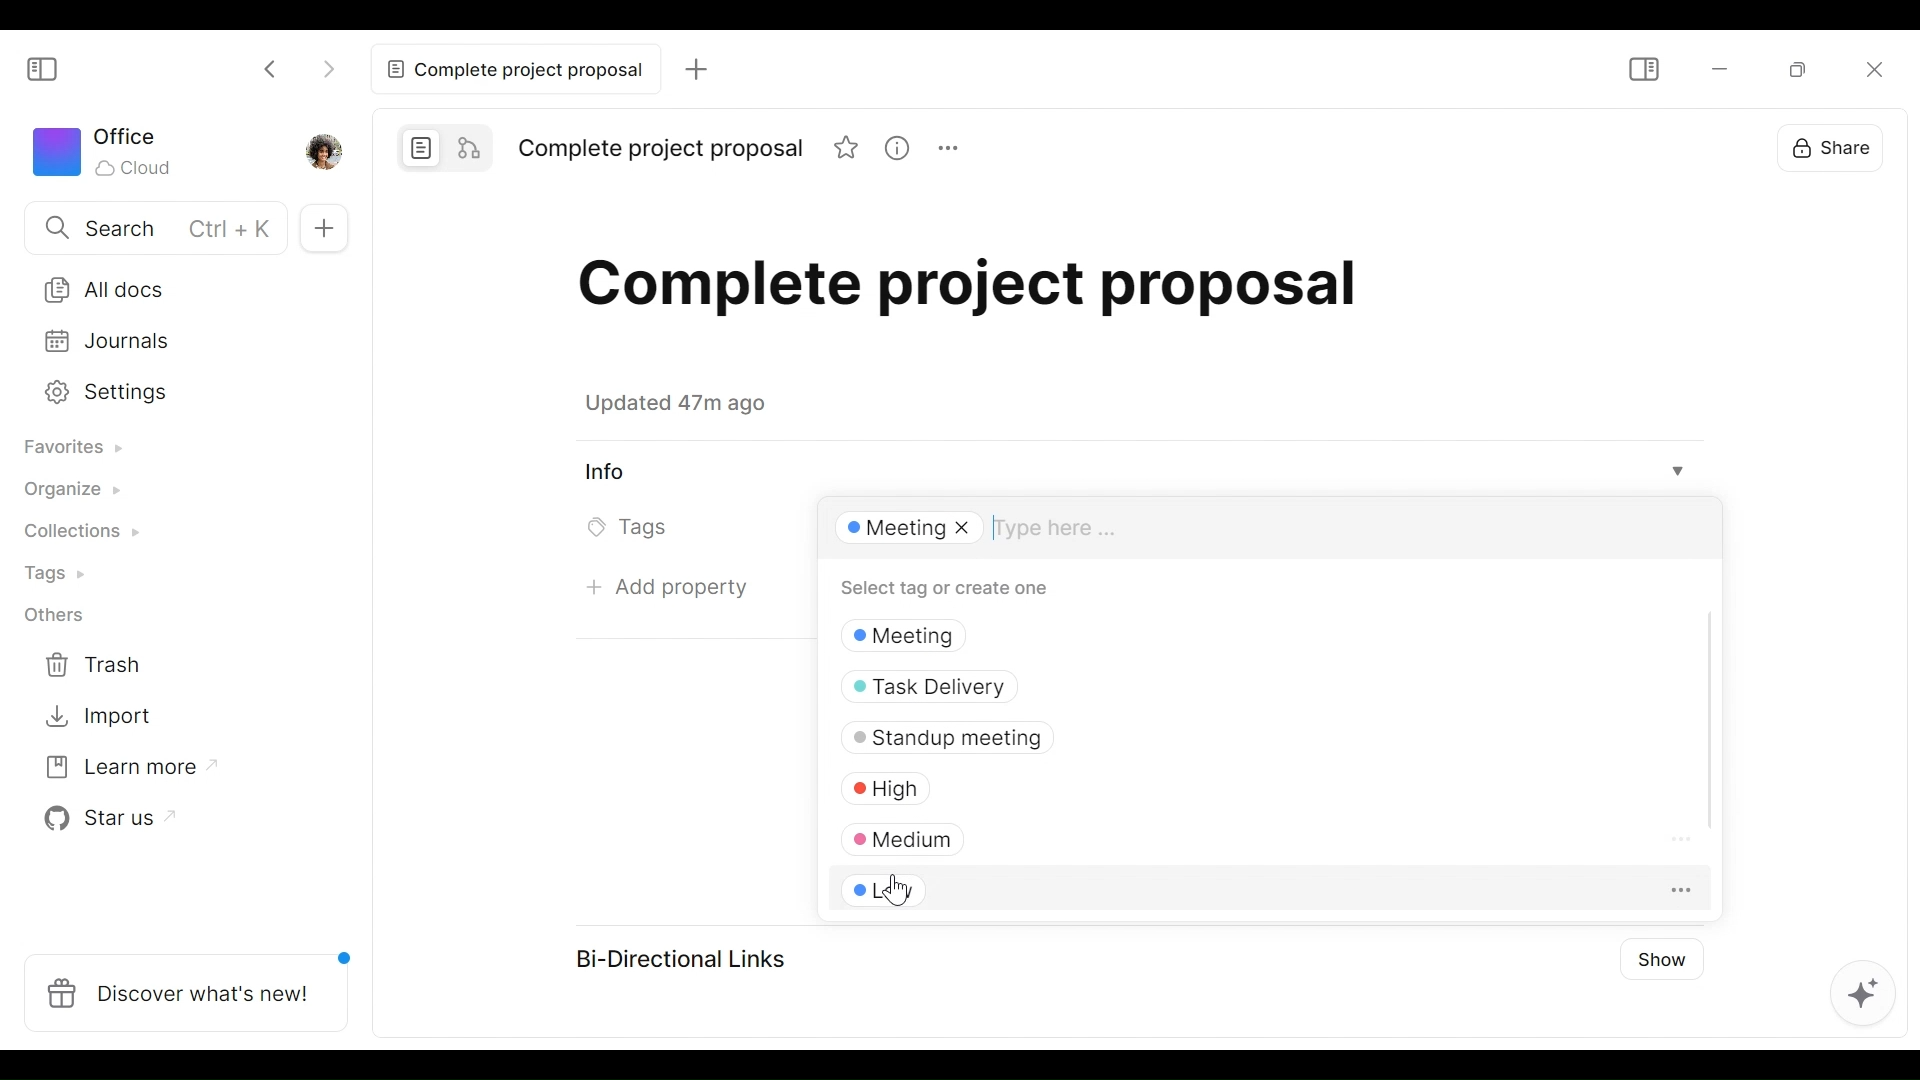 This screenshot has height=1080, width=1920. I want to click on Search, so click(148, 227).